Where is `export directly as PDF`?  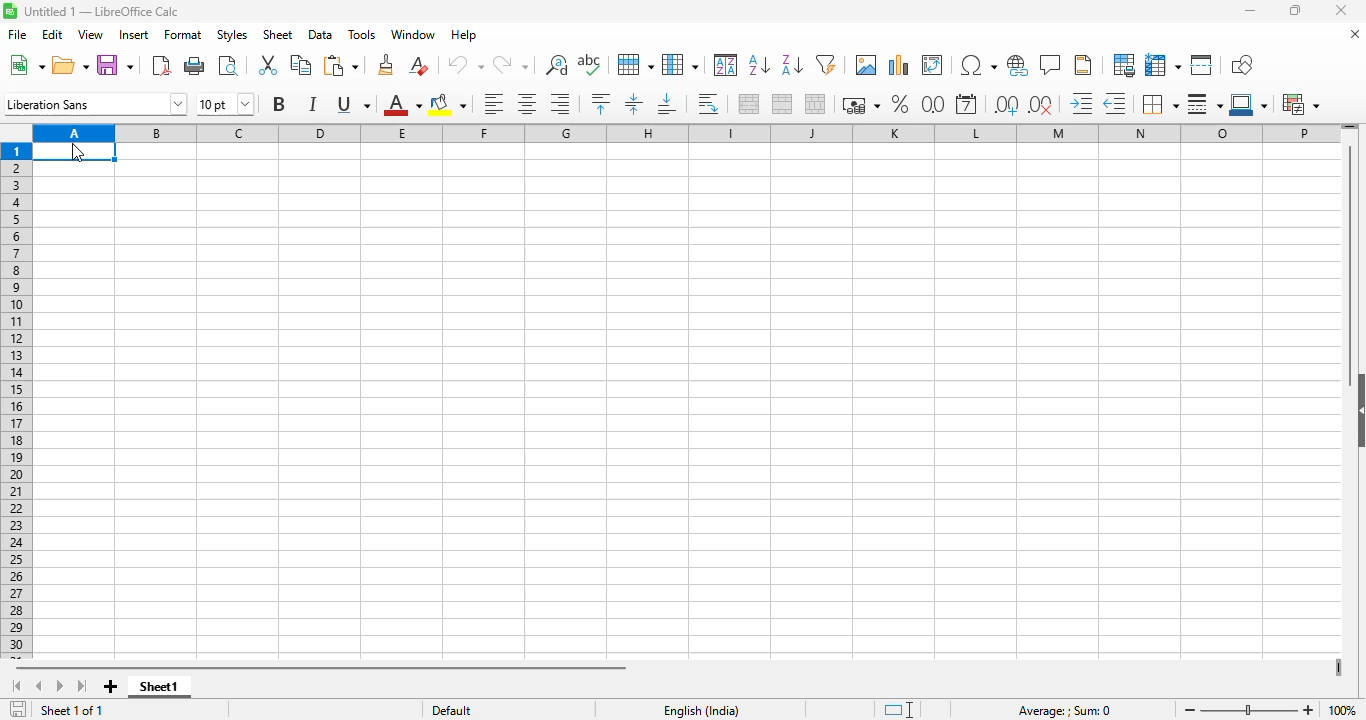 export directly as PDF is located at coordinates (161, 65).